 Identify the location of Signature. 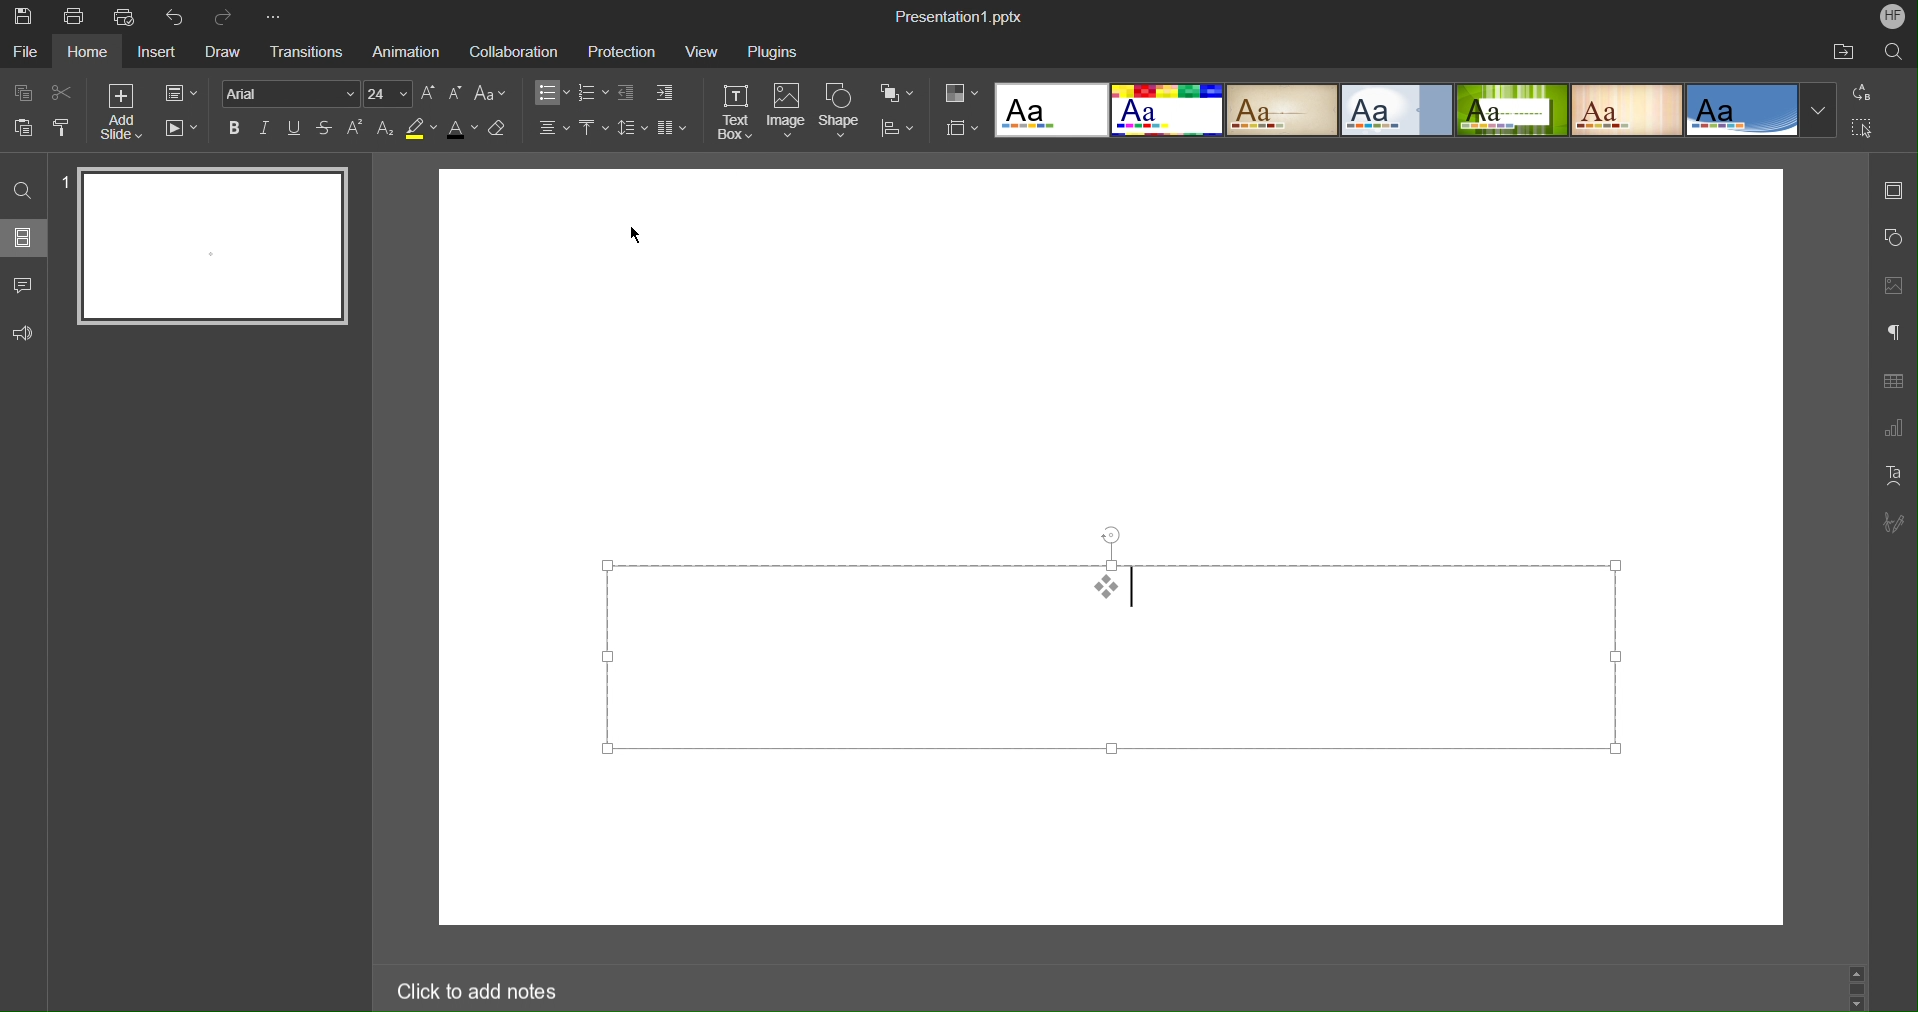
(1893, 523).